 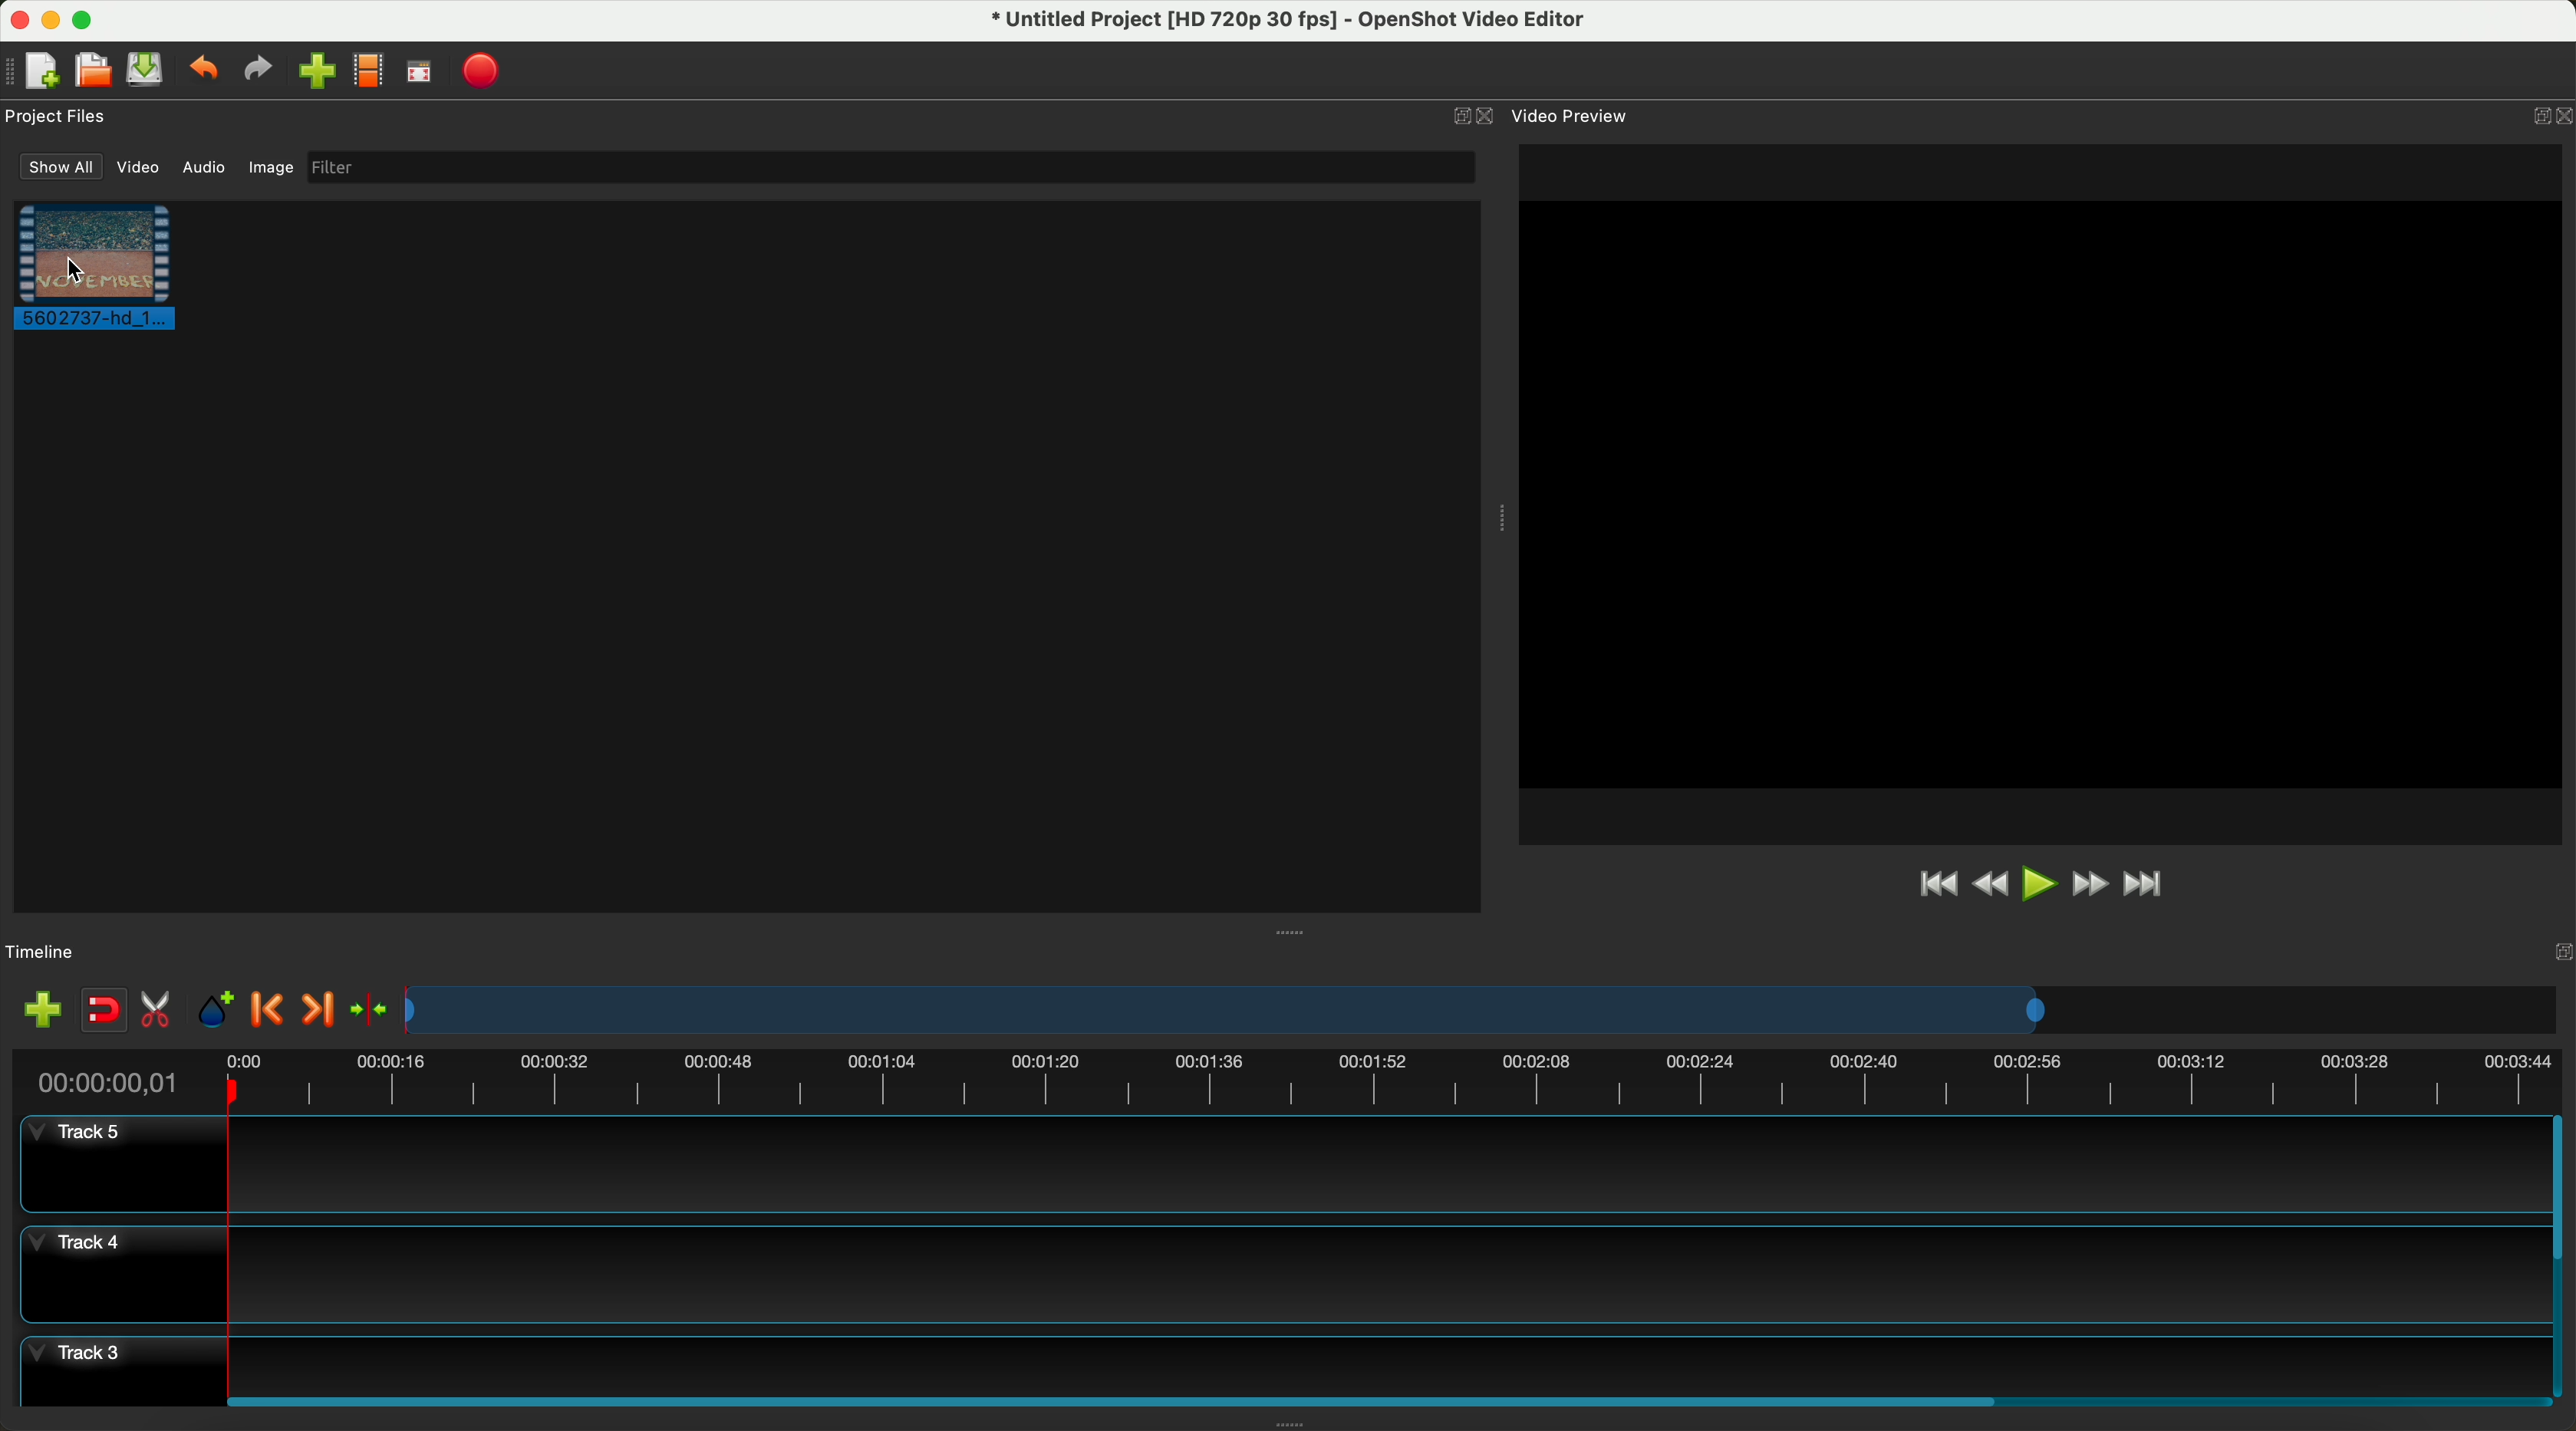 What do you see at coordinates (381, 1010) in the screenshot?
I see `center the timeline on the playhead` at bounding box center [381, 1010].